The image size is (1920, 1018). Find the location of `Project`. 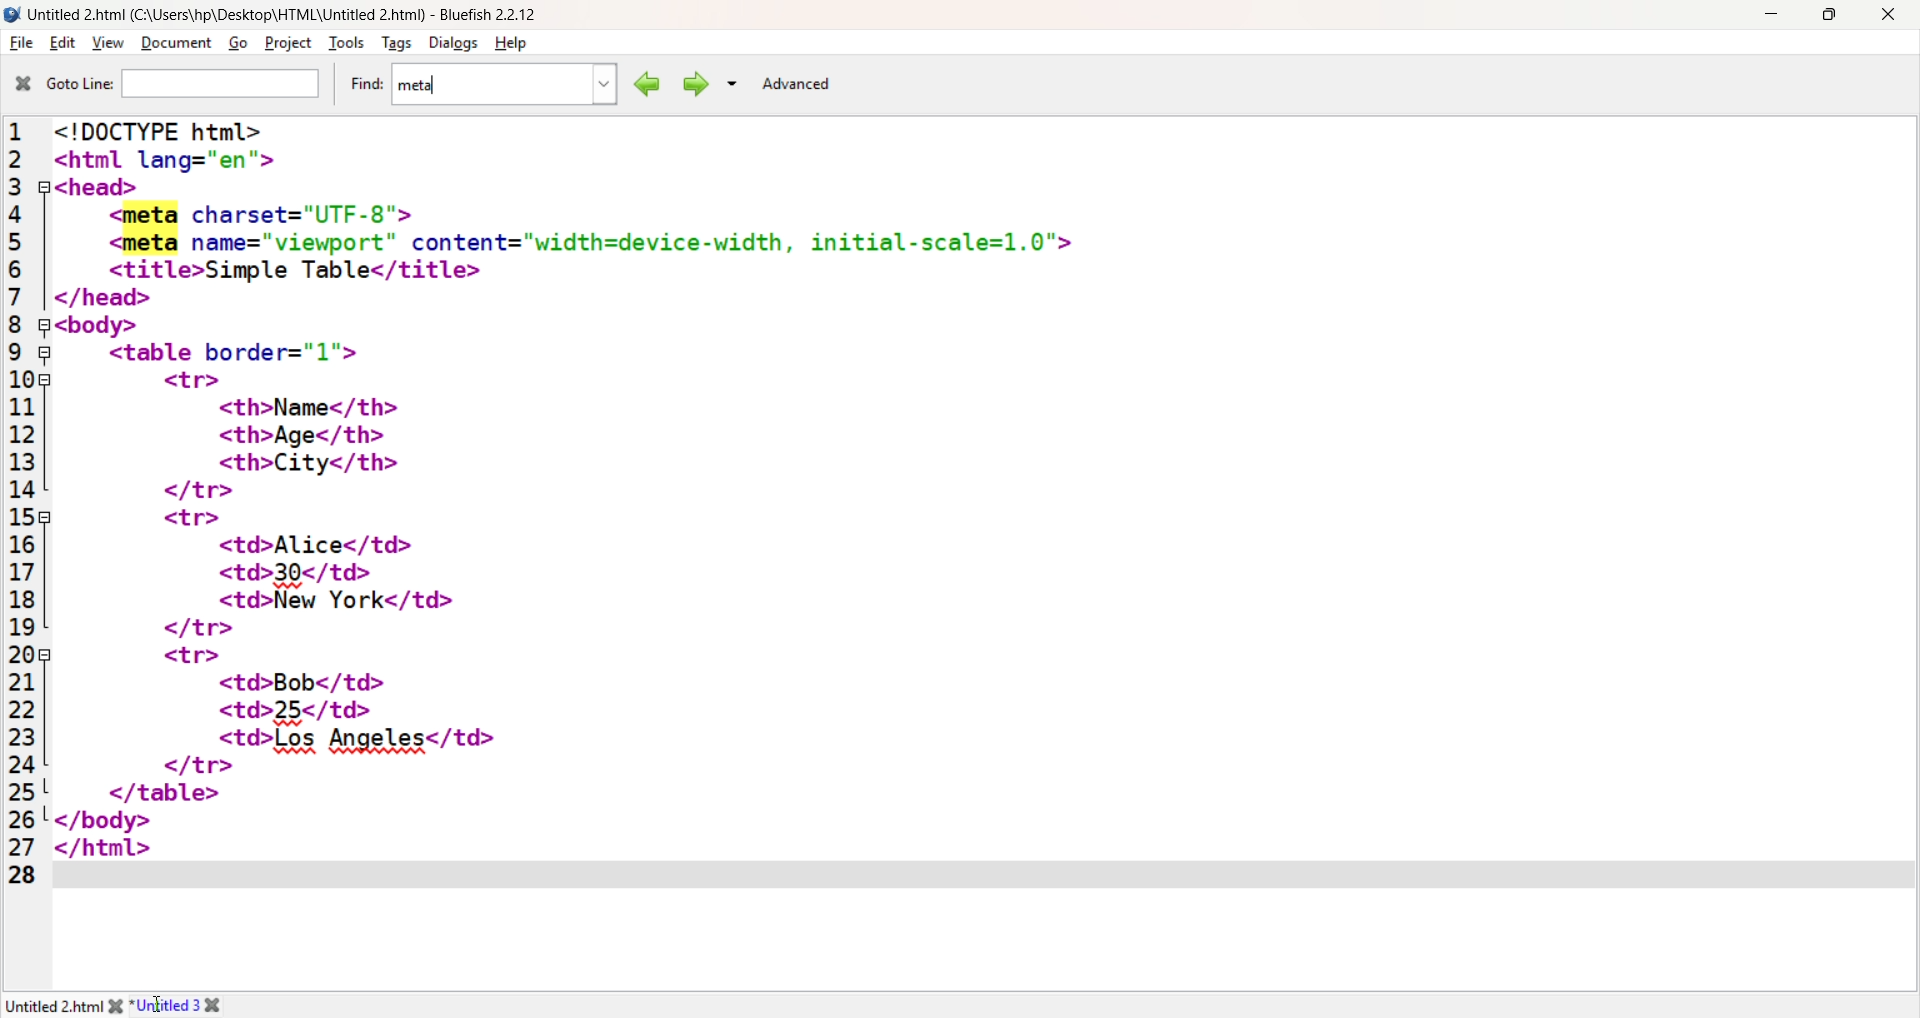

Project is located at coordinates (286, 42).